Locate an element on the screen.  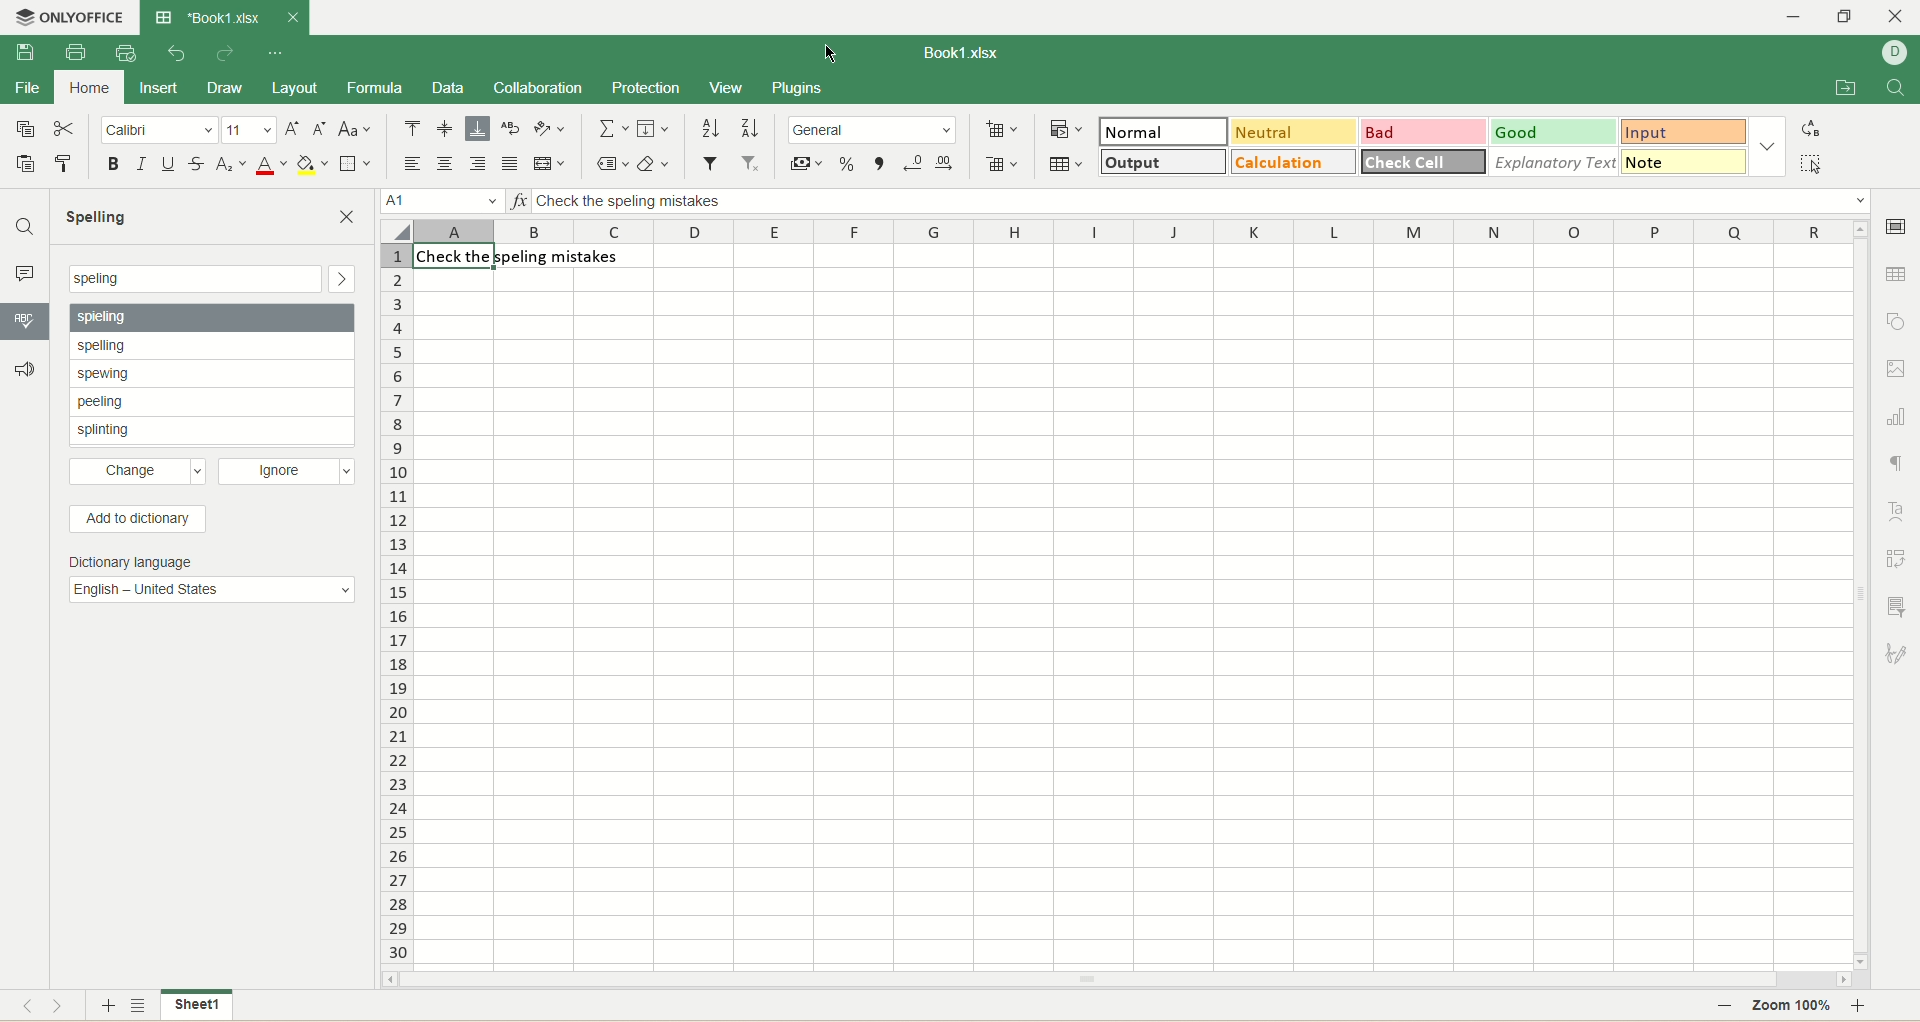
align left is located at coordinates (411, 163).